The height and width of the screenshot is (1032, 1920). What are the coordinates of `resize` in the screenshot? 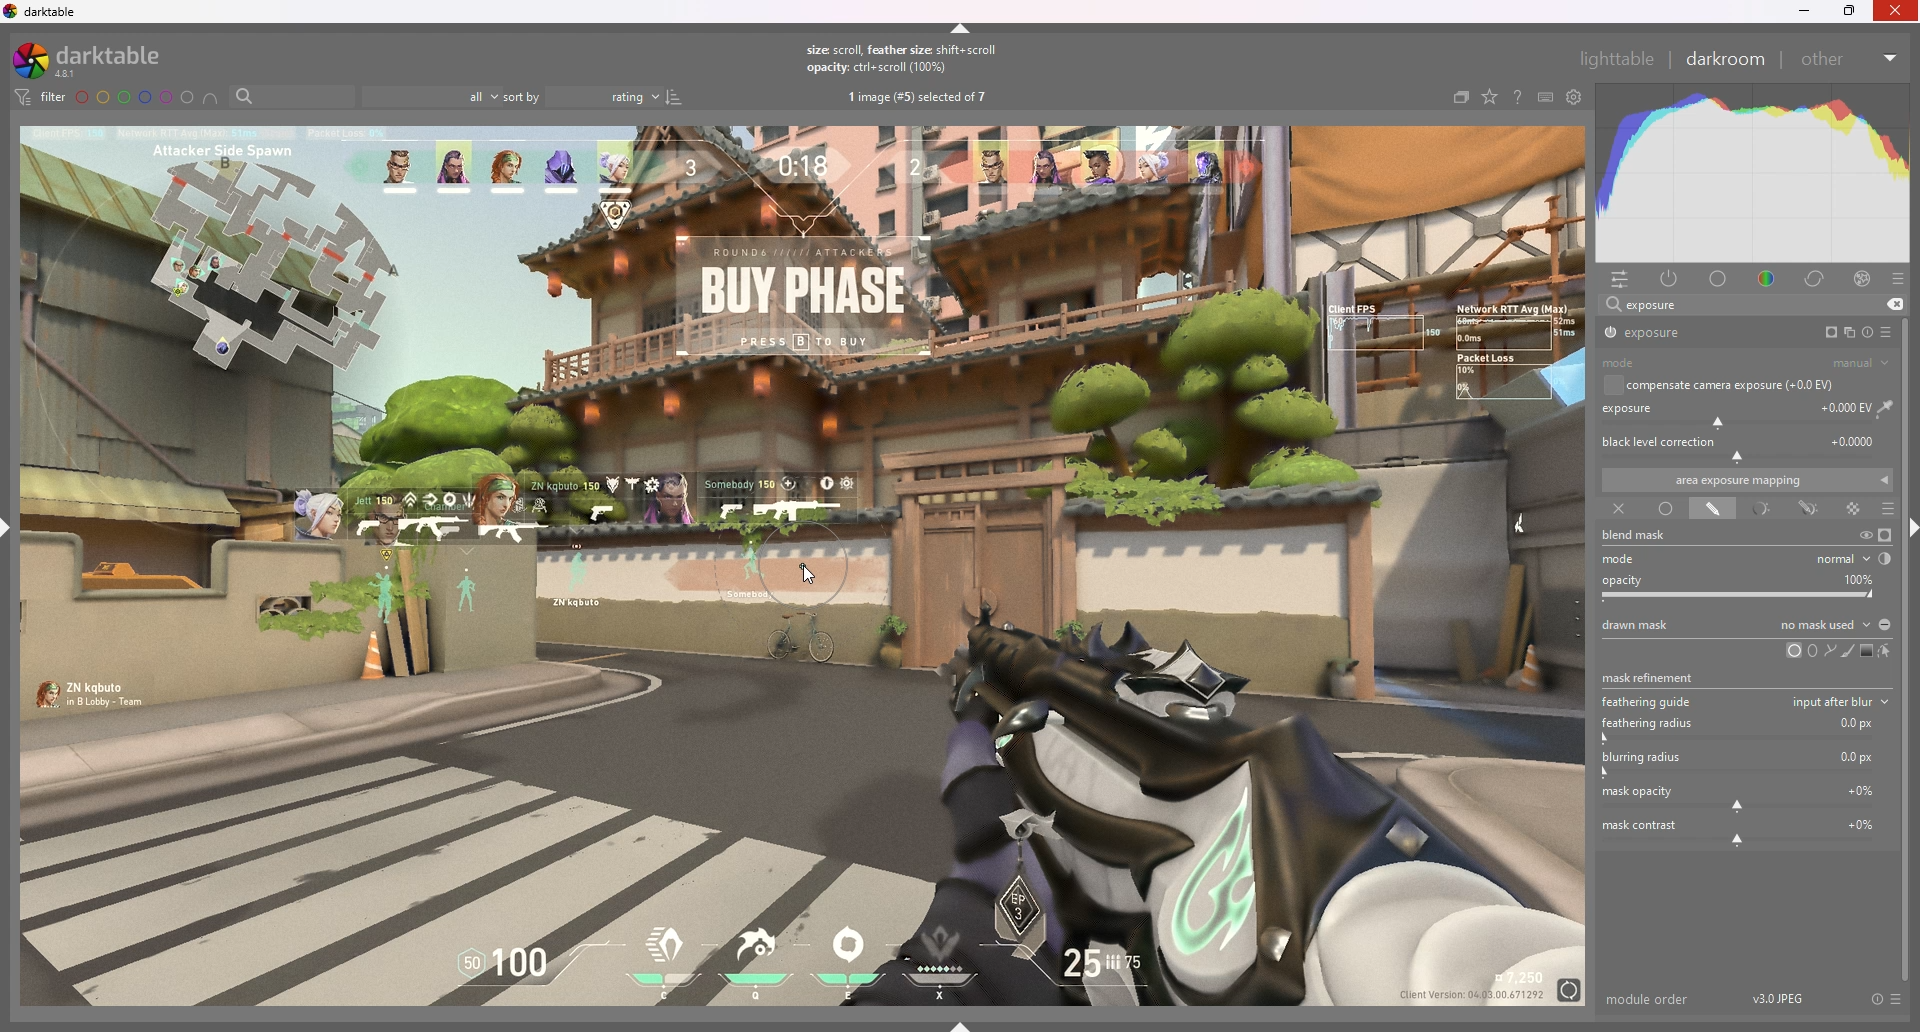 It's located at (1850, 11).